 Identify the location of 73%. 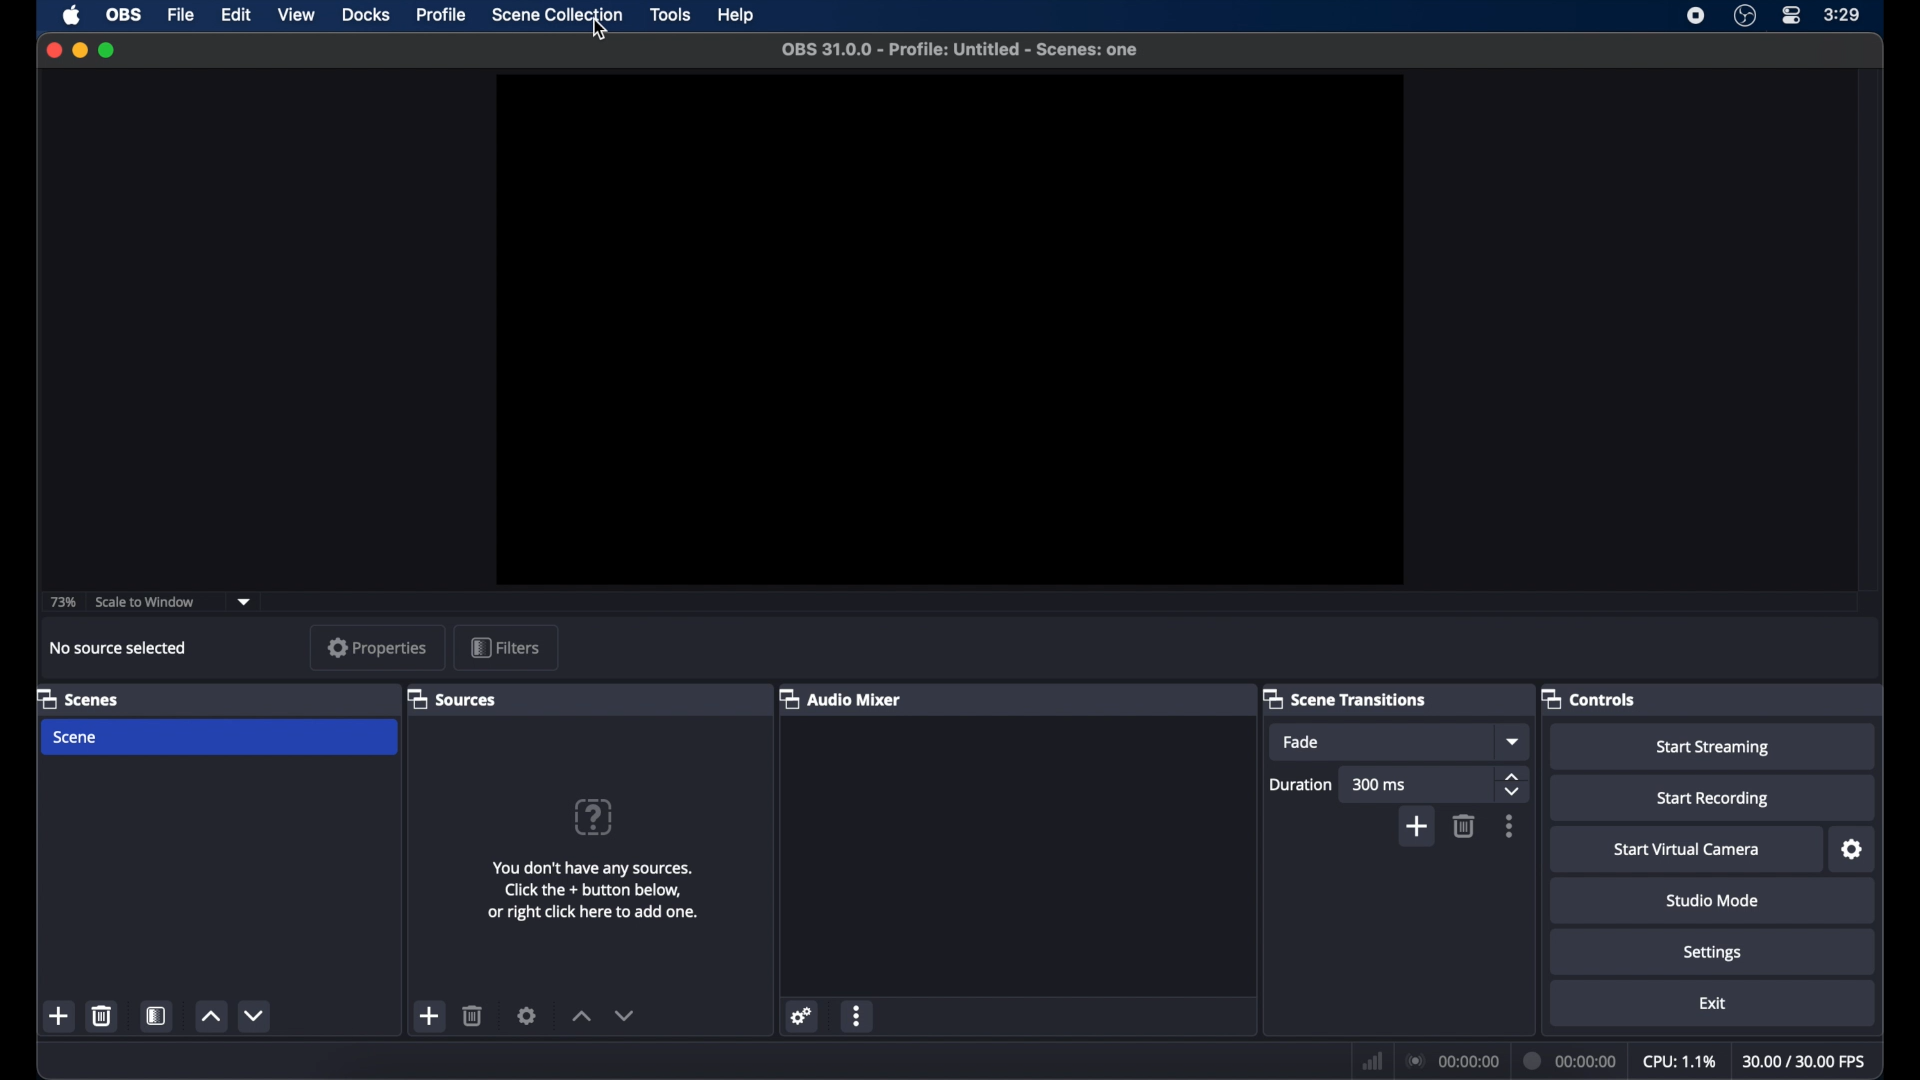
(62, 601).